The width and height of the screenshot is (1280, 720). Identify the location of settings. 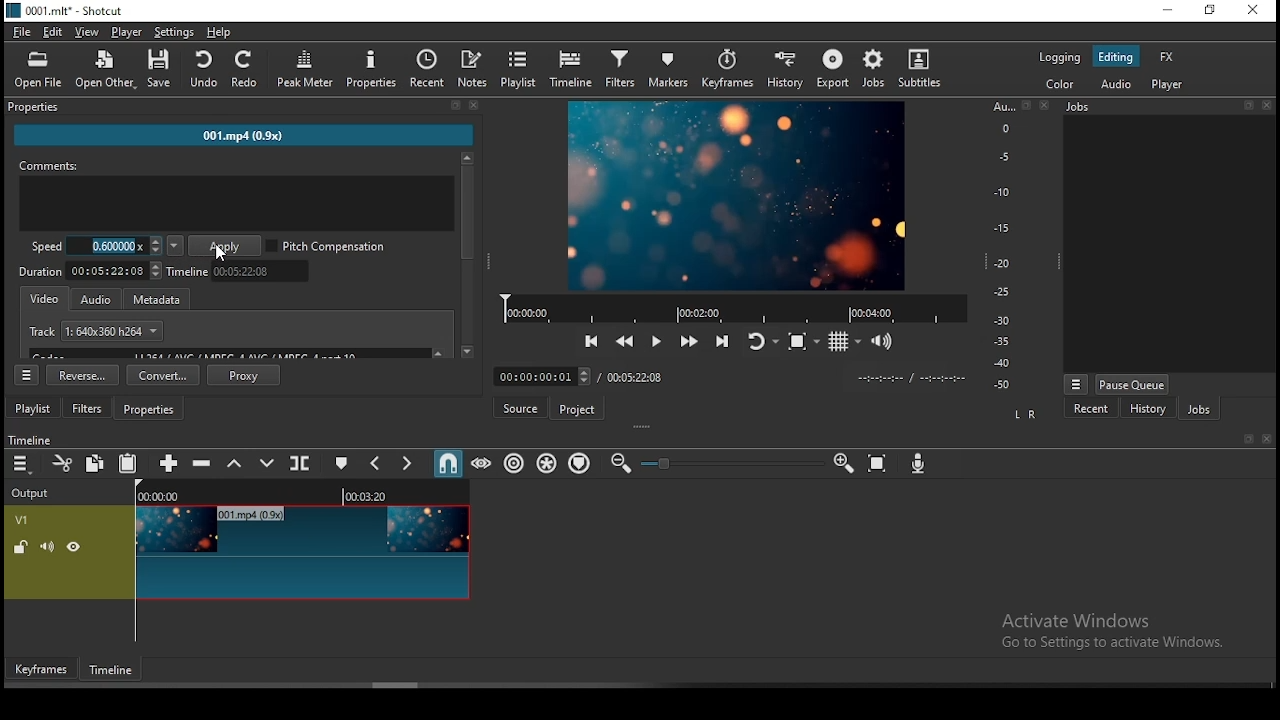
(175, 31).